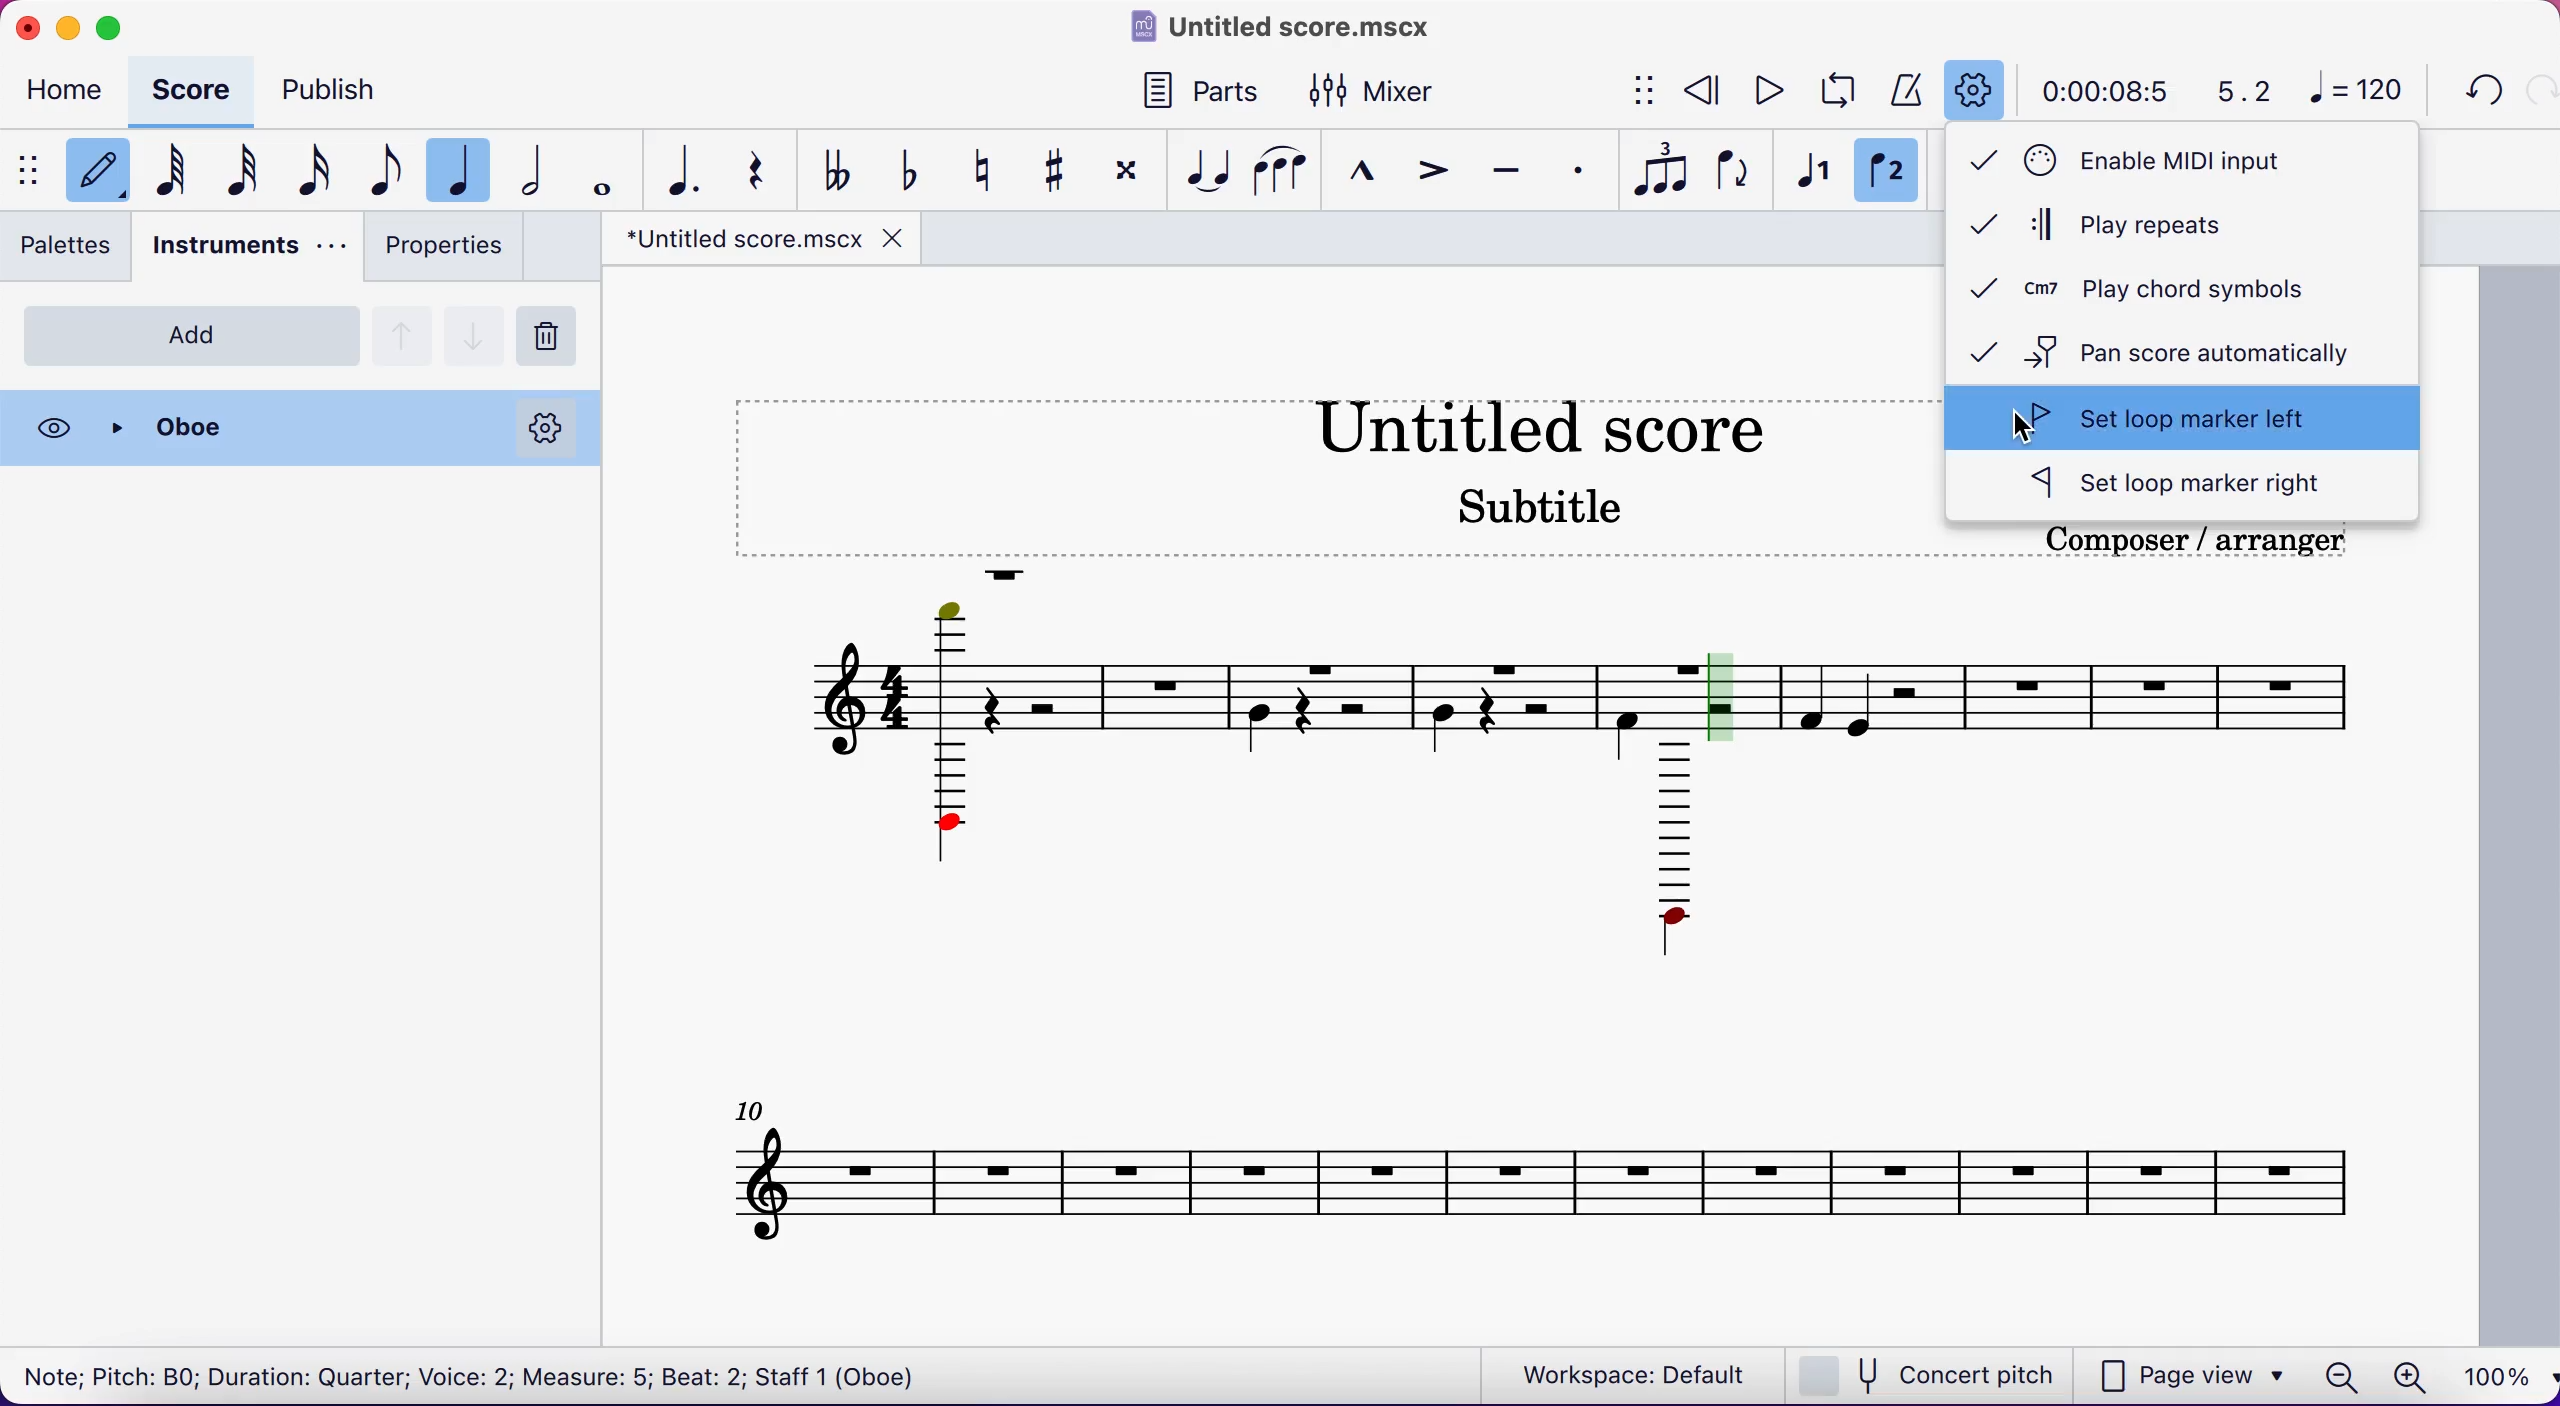 The height and width of the screenshot is (1406, 2560). I want to click on remove, so click(554, 337).